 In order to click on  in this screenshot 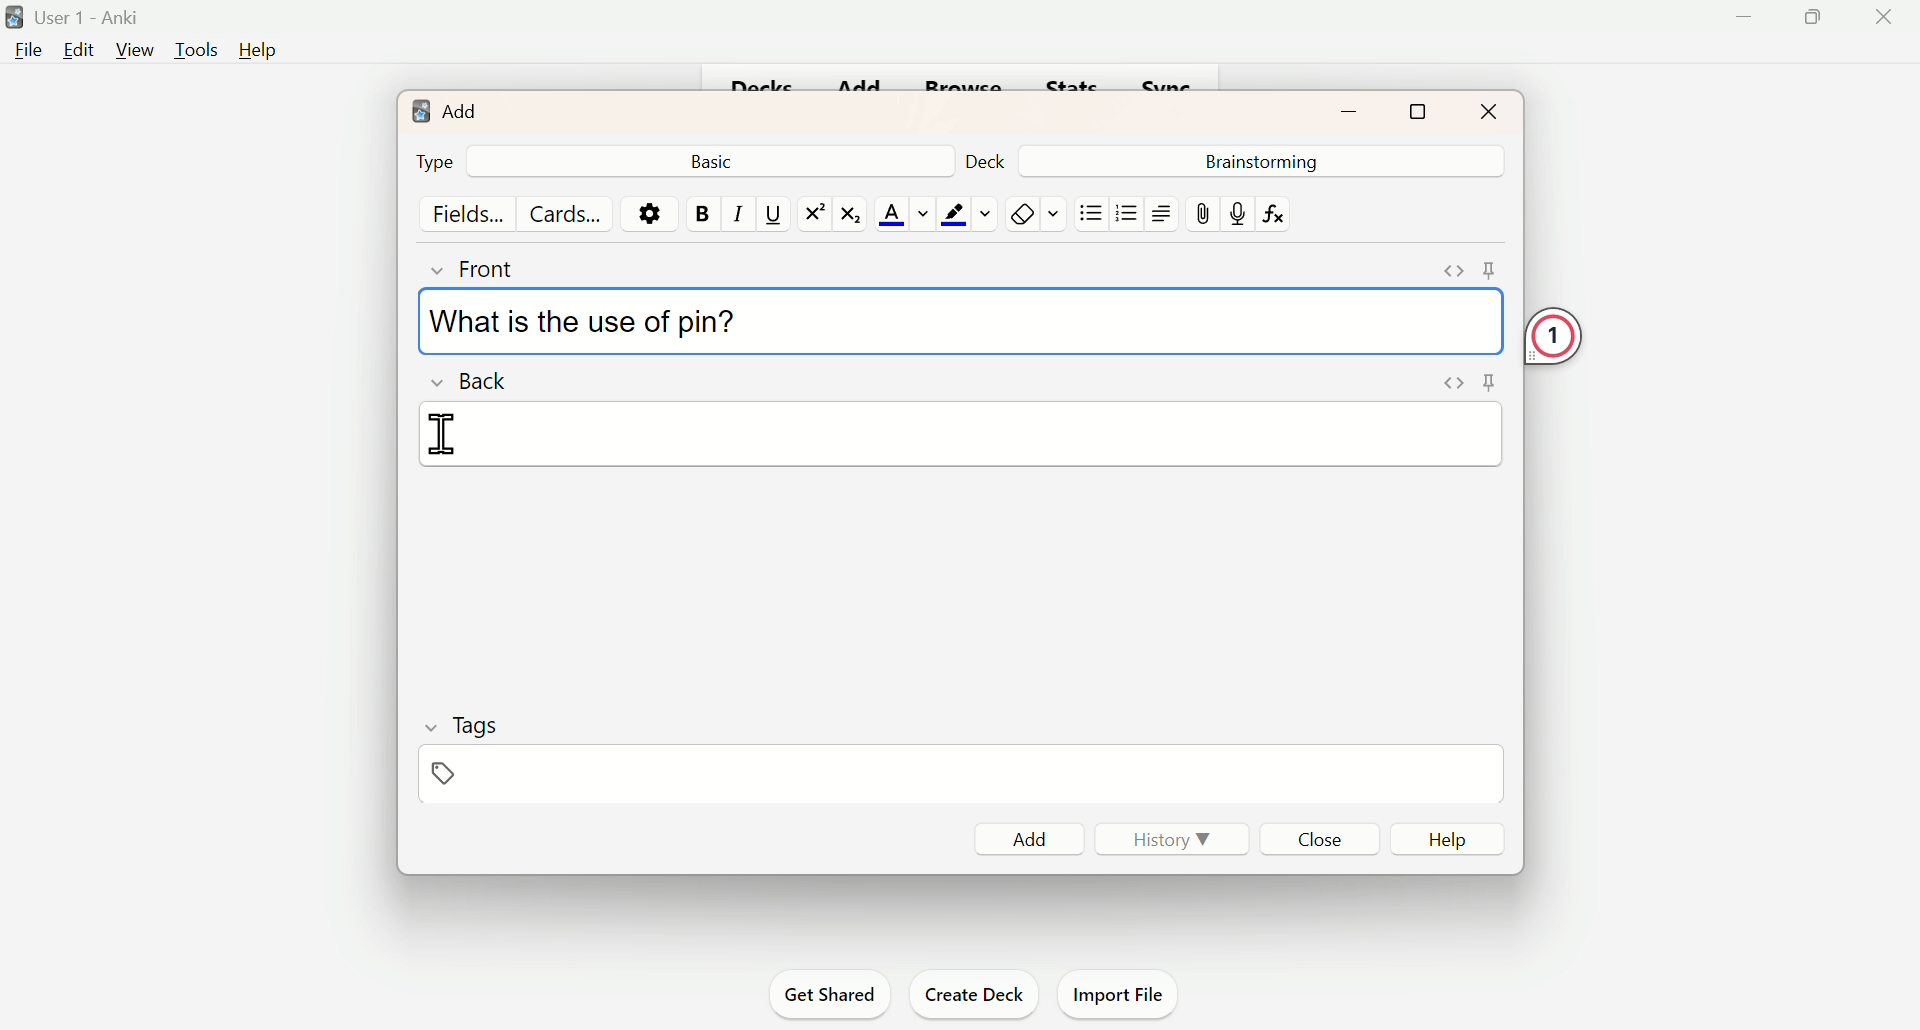, I will do `click(192, 46)`.